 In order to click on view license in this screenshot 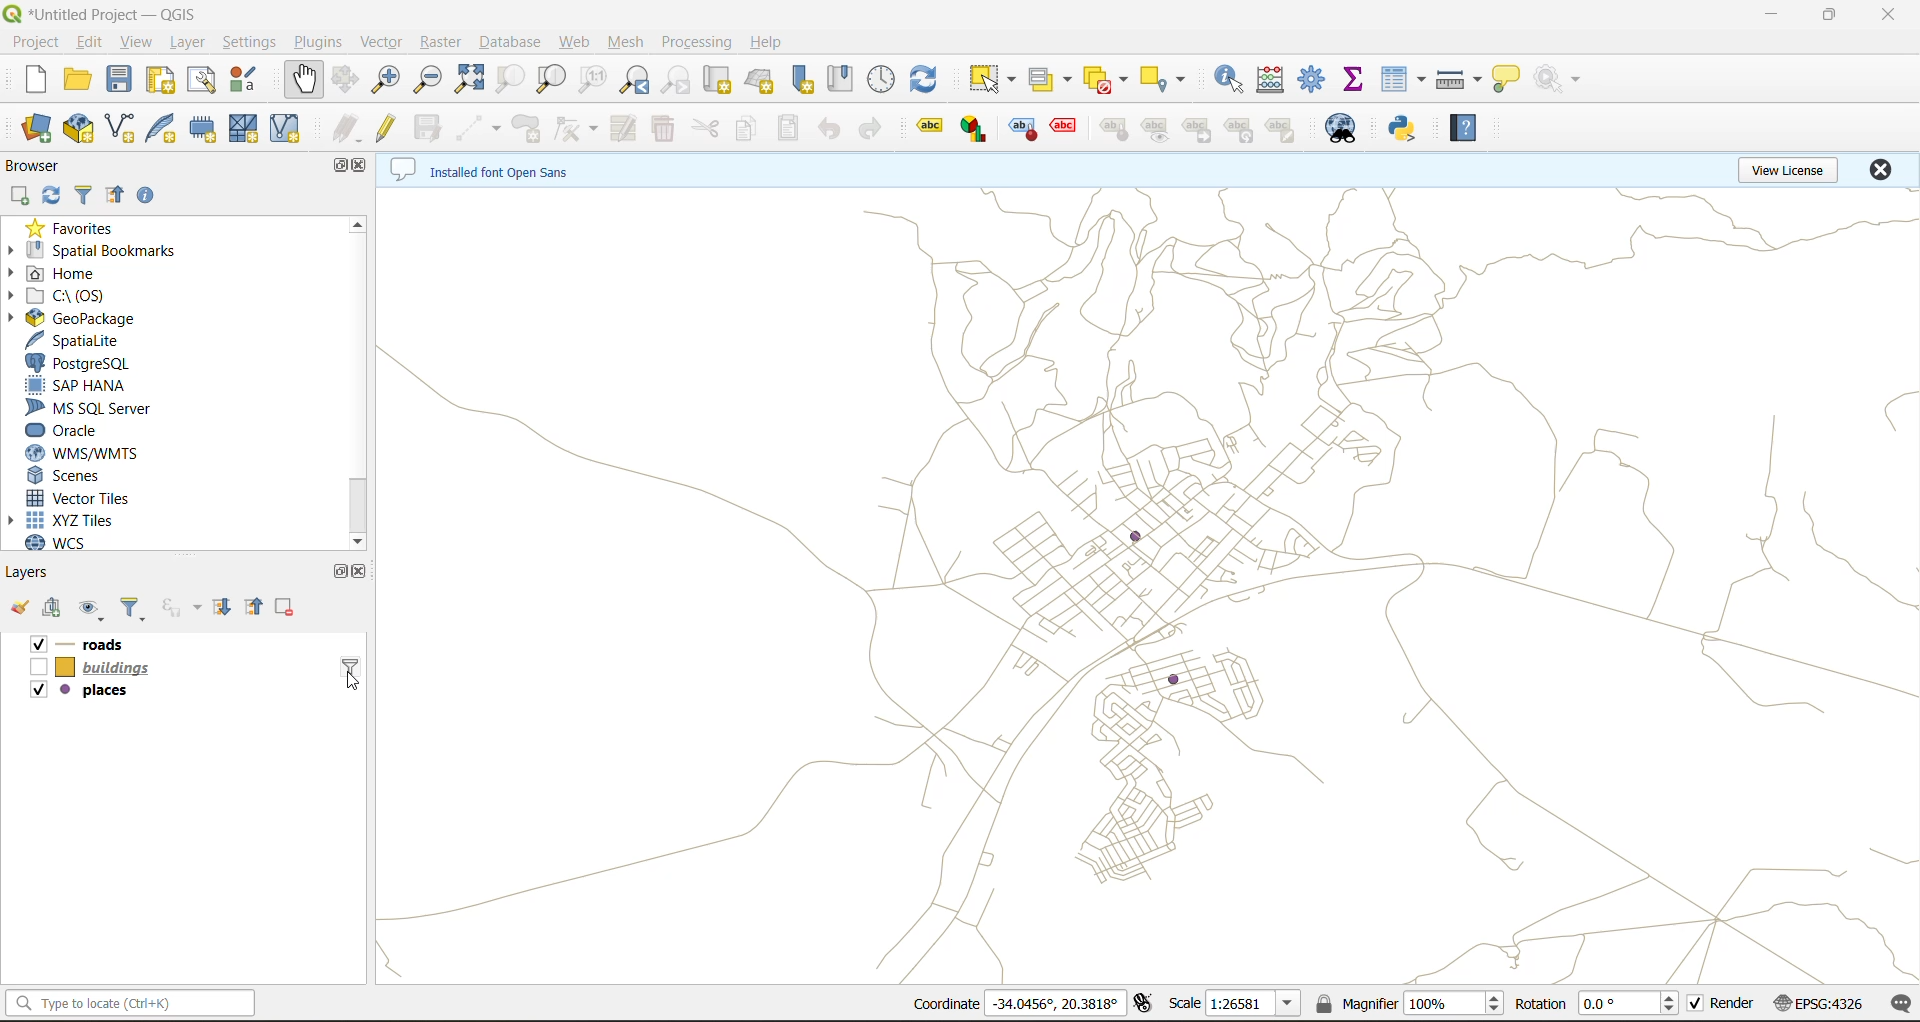, I will do `click(1786, 173)`.